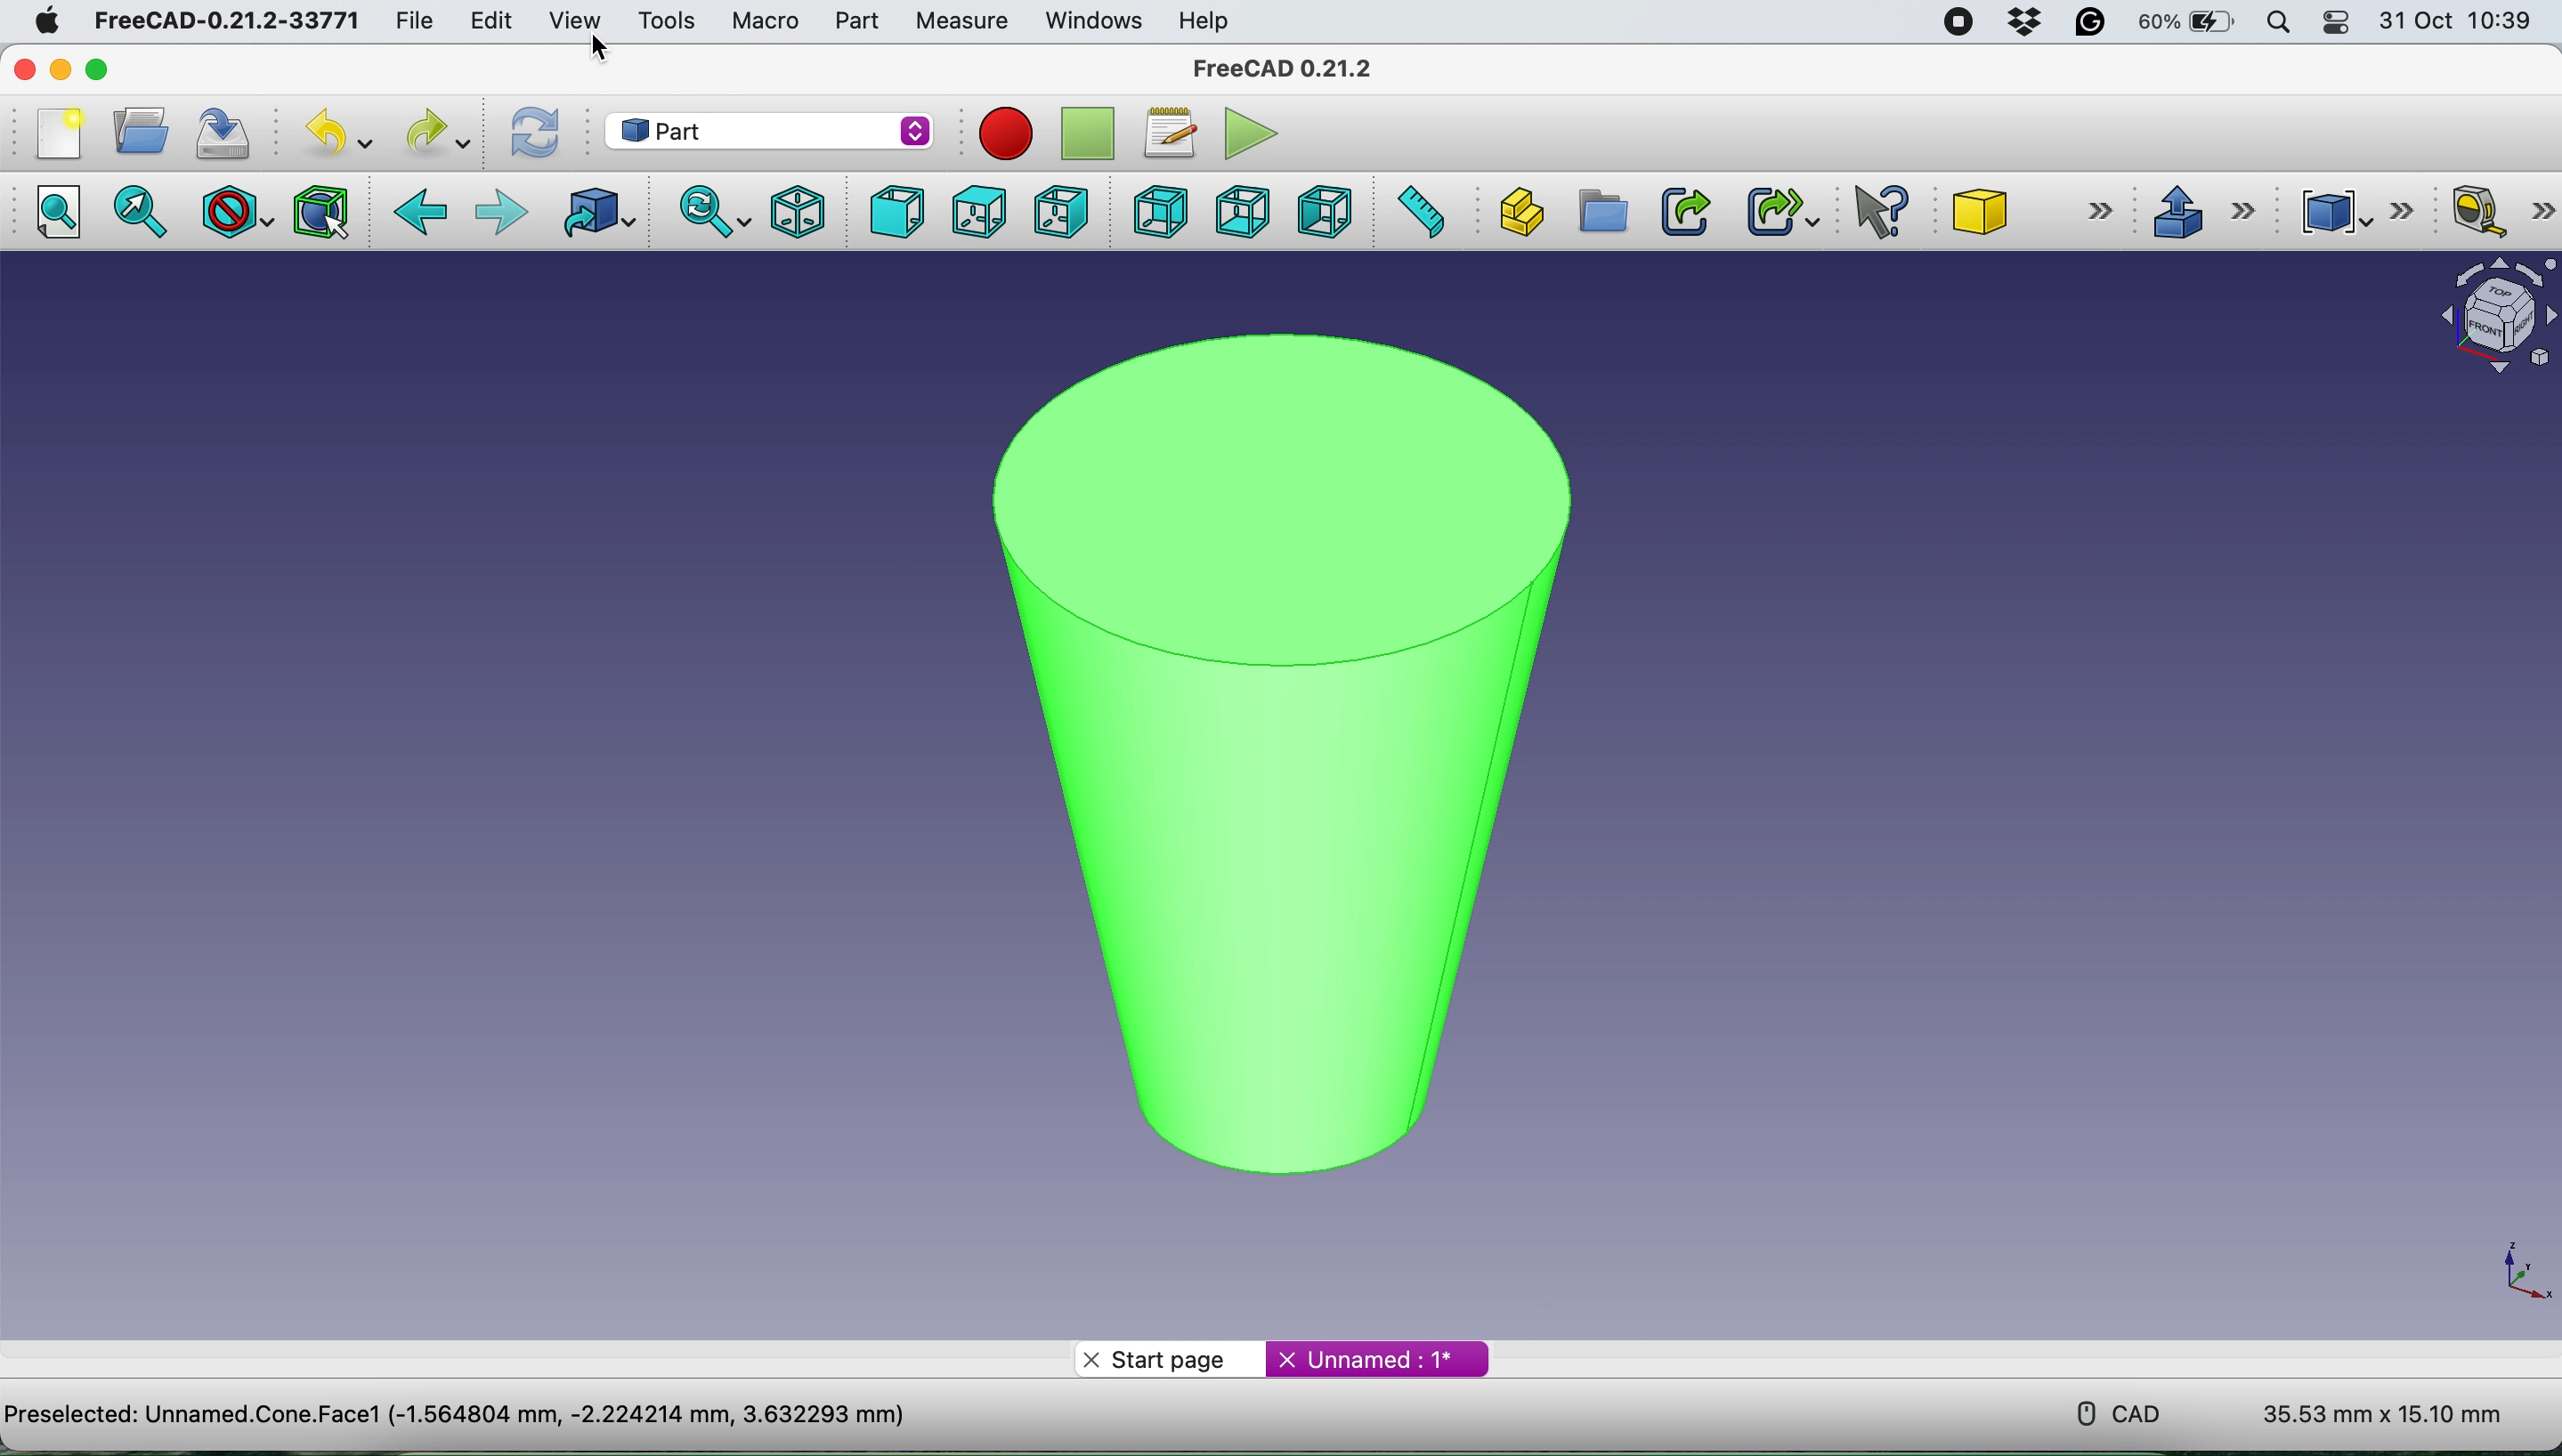 This screenshot has height=1456, width=2562. Describe the element at coordinates (1267, 739) in the screenshot. I see `cone` at that location.